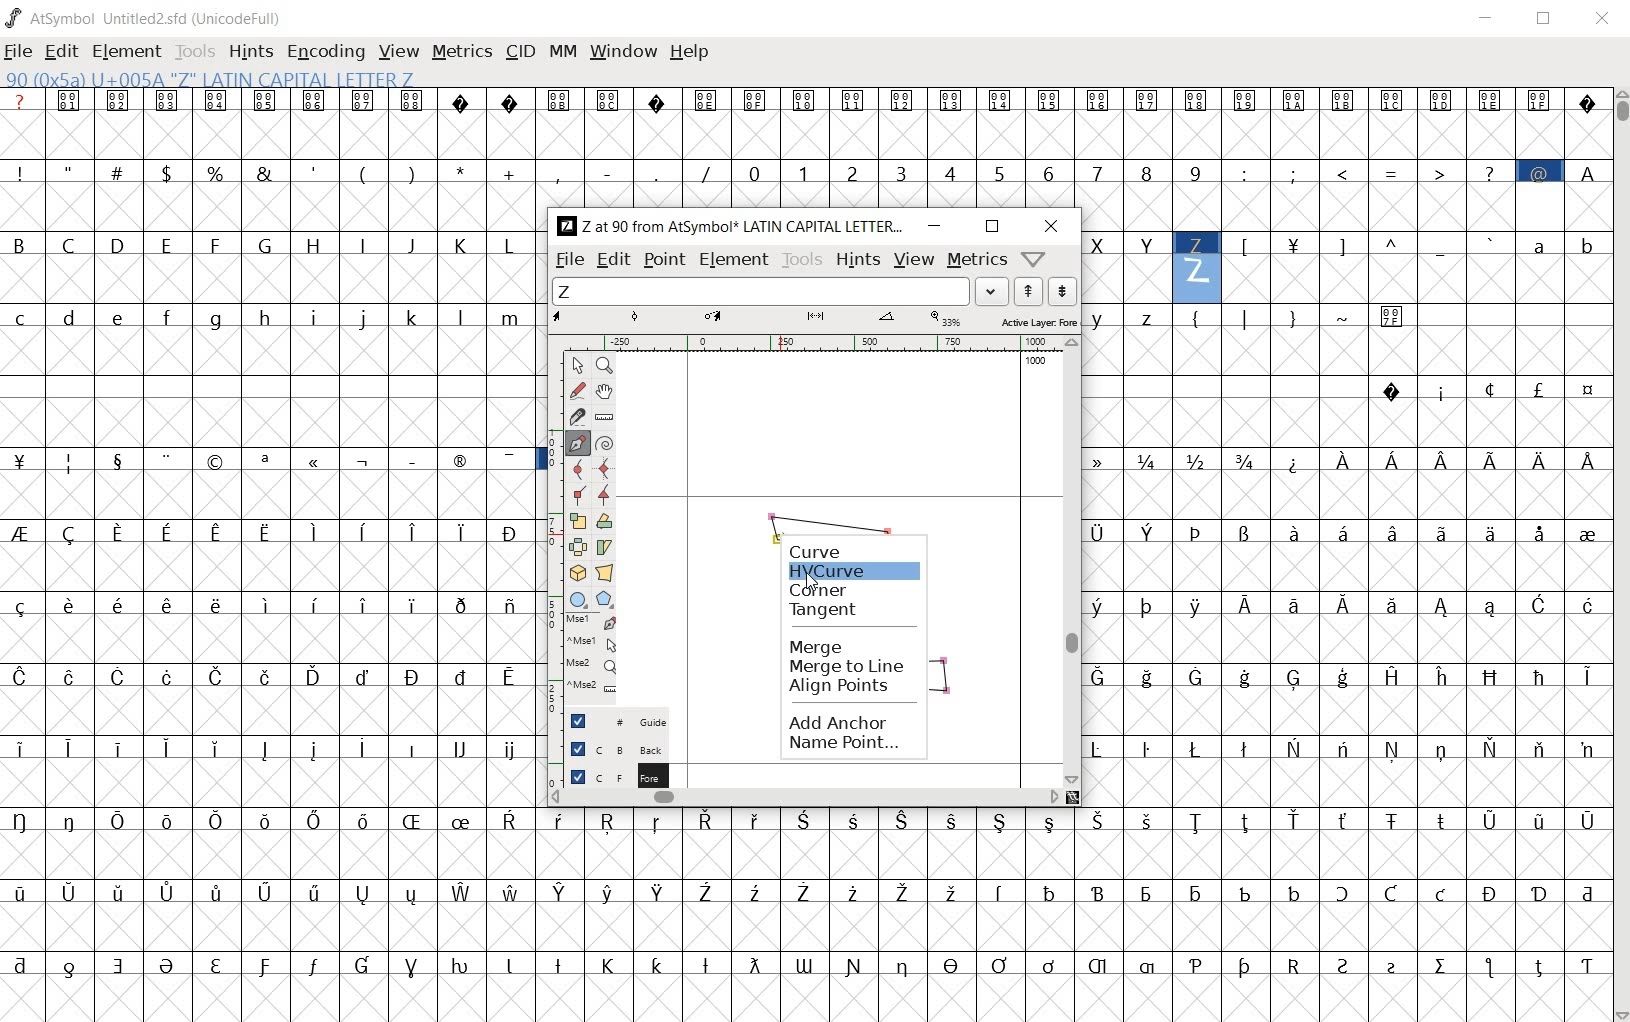 This screenshot has height=1022, width=1630. What do you see at coordinates (577, 366) in the screenshot?
I see `POINTER` at bounding box center [577, 366].